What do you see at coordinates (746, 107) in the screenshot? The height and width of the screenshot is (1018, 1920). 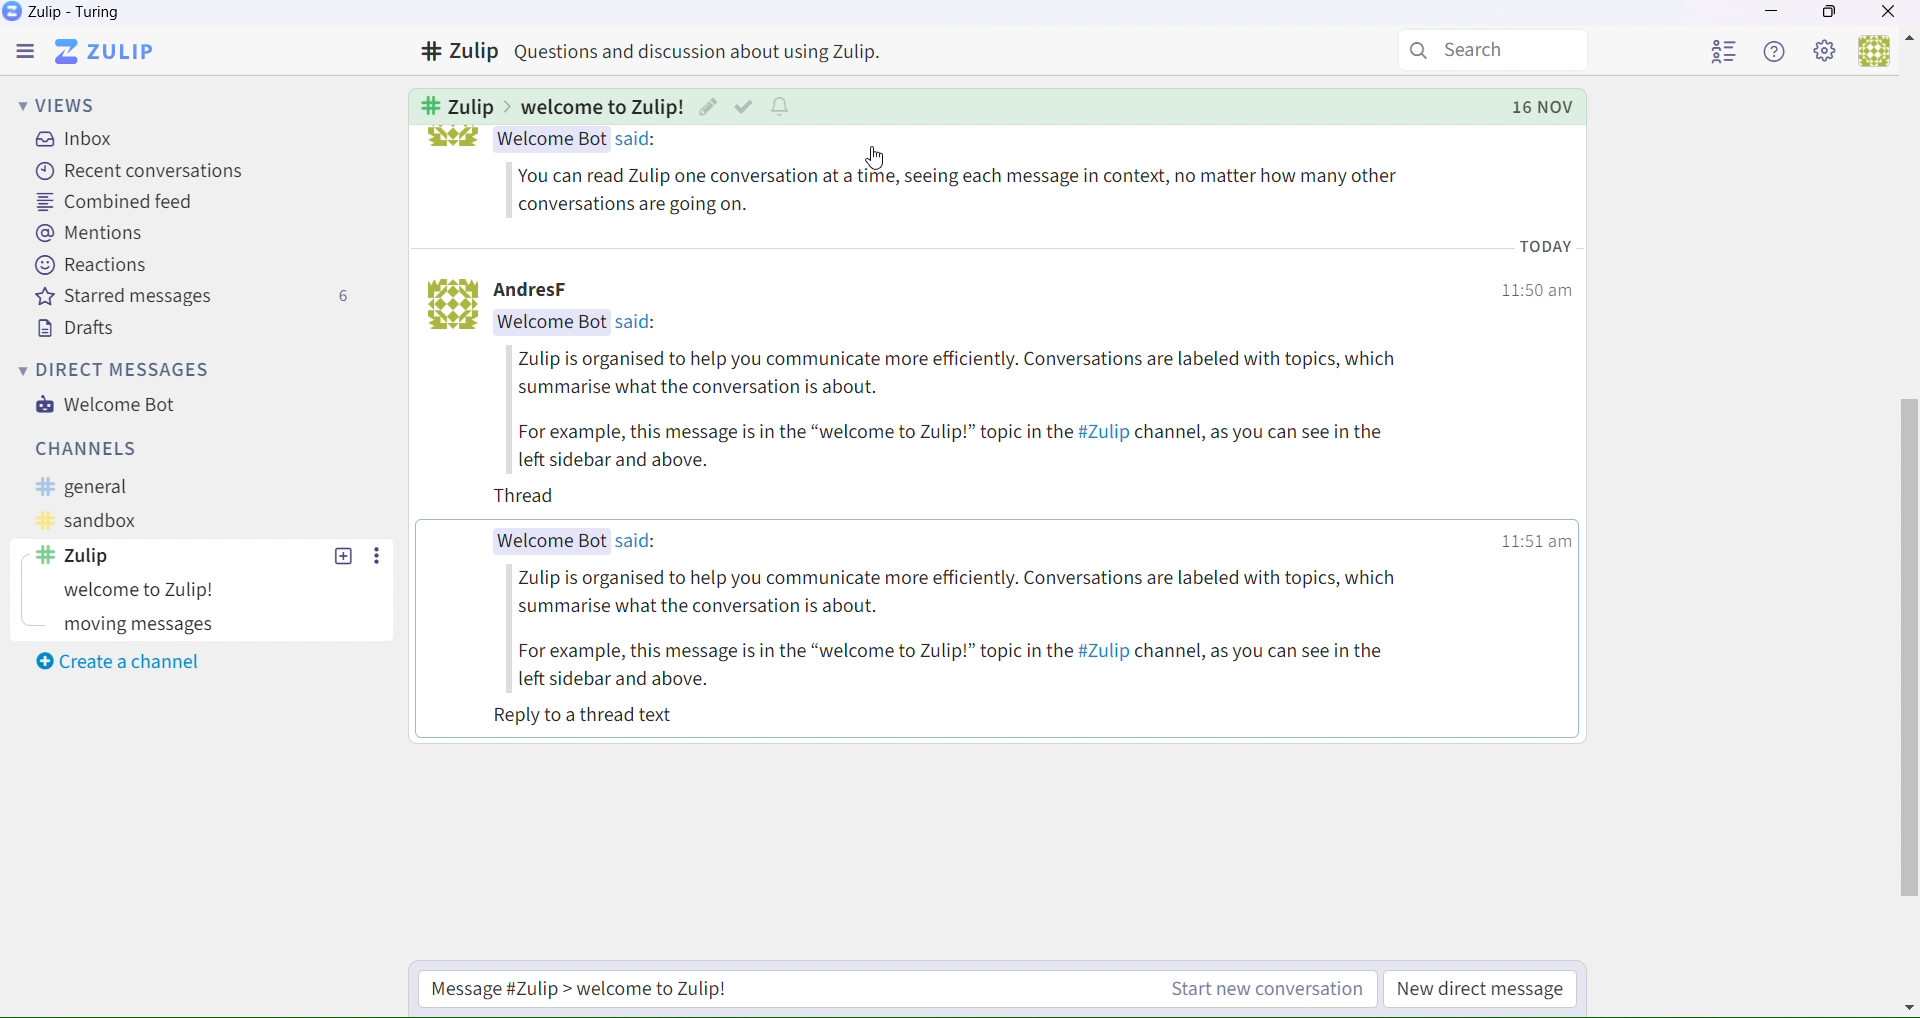 I see `` at bounding box center [746, 107].